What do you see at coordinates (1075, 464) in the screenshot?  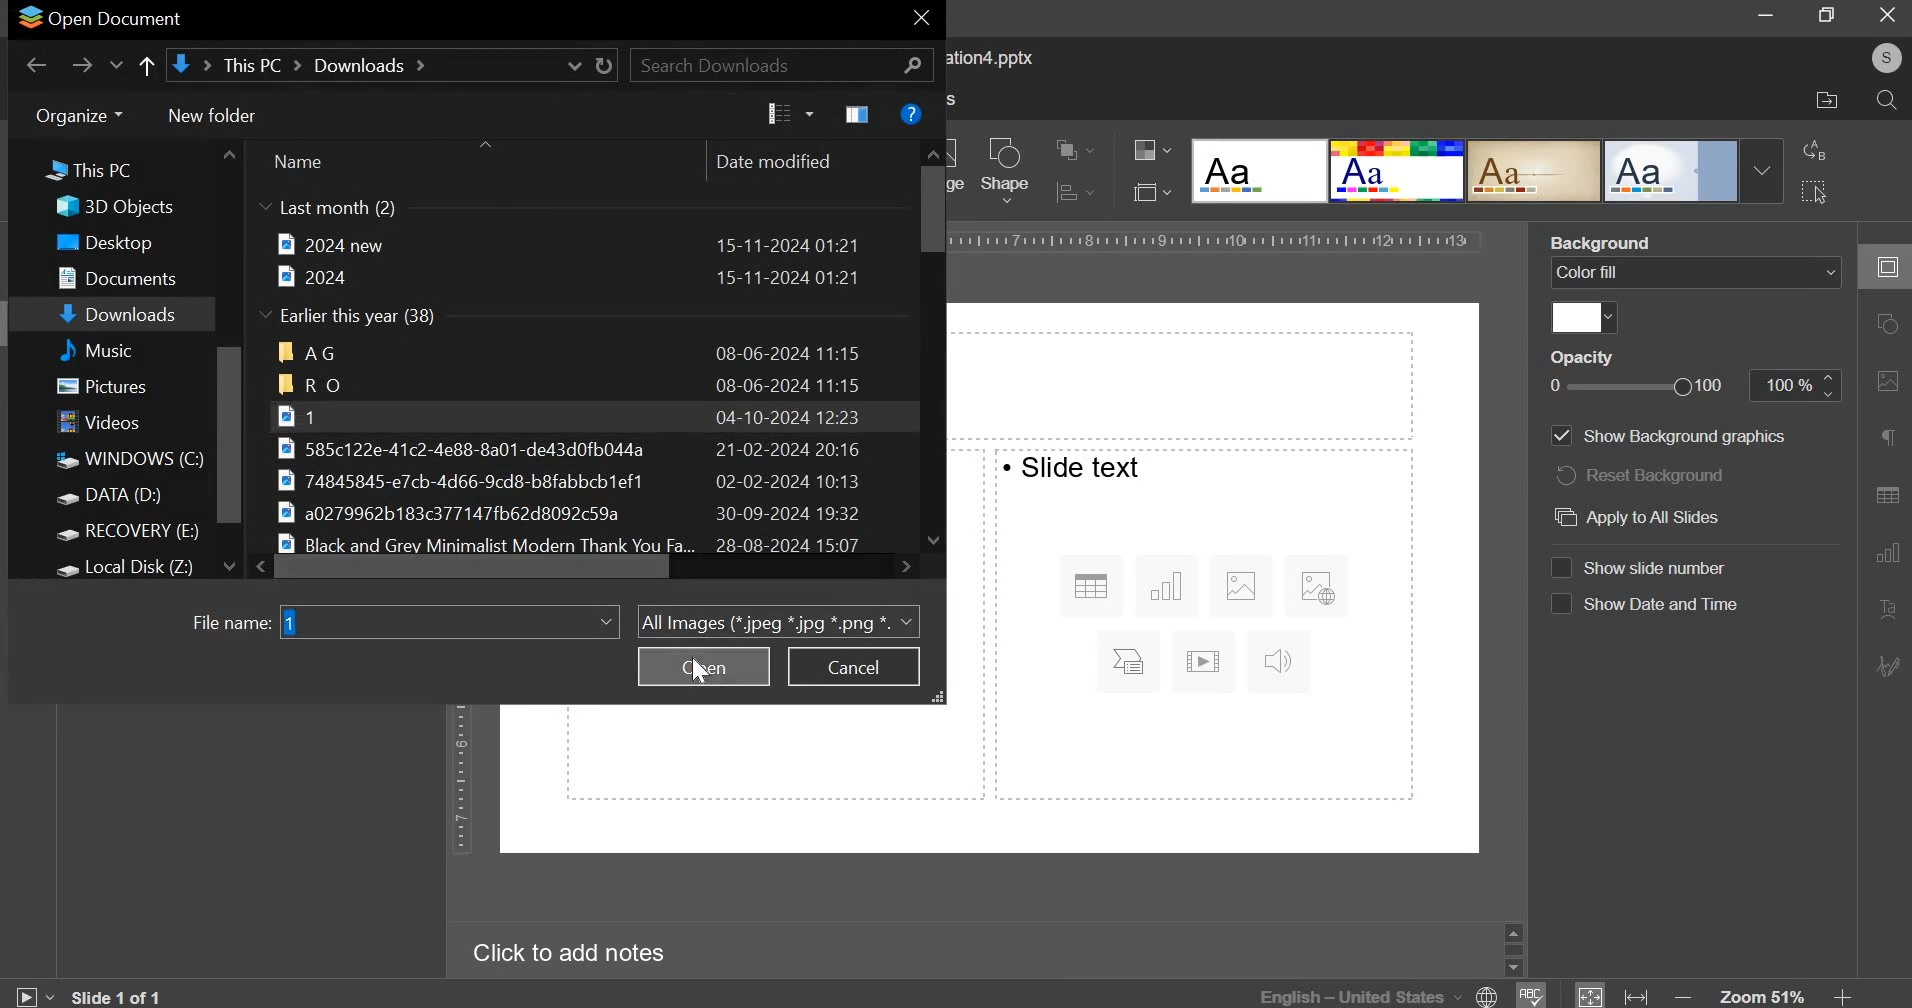 I see `text` at bounding box center [1075, 464].